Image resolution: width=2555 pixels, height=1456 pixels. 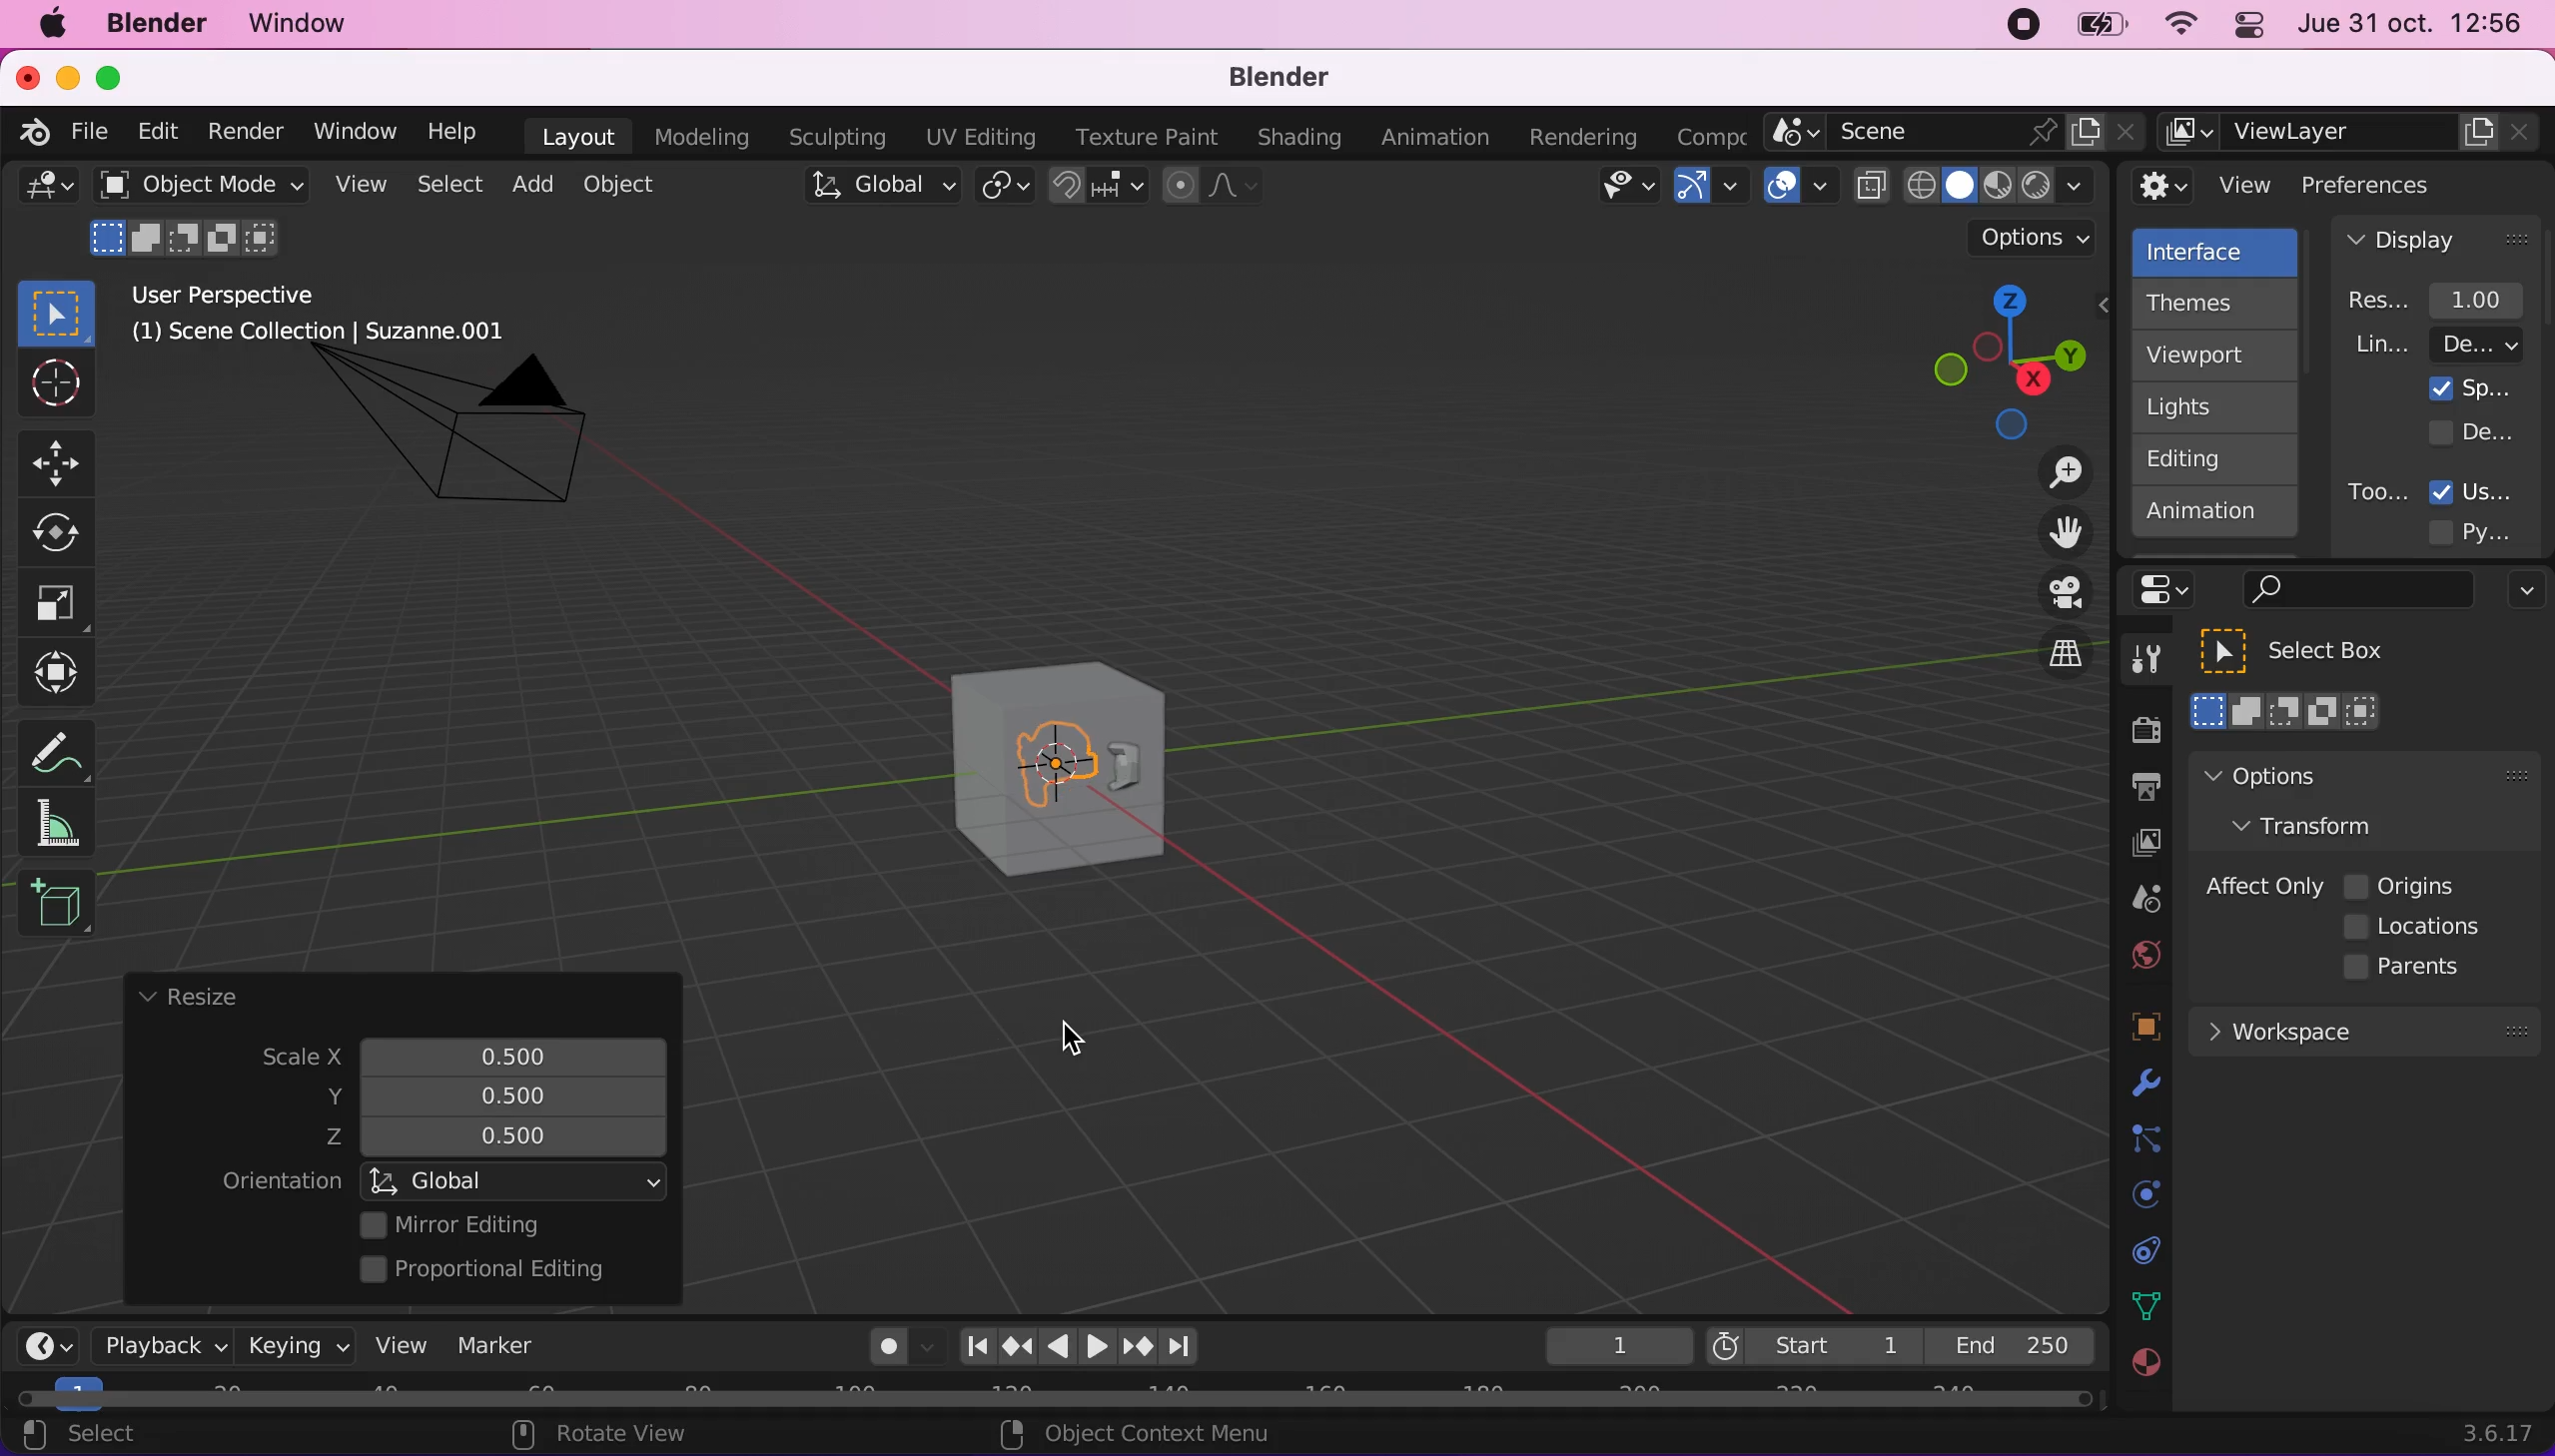 What do you see at coordinates (1079, 1347) in the screenshot?
I see `play` at bounding box center [1079, 1347].